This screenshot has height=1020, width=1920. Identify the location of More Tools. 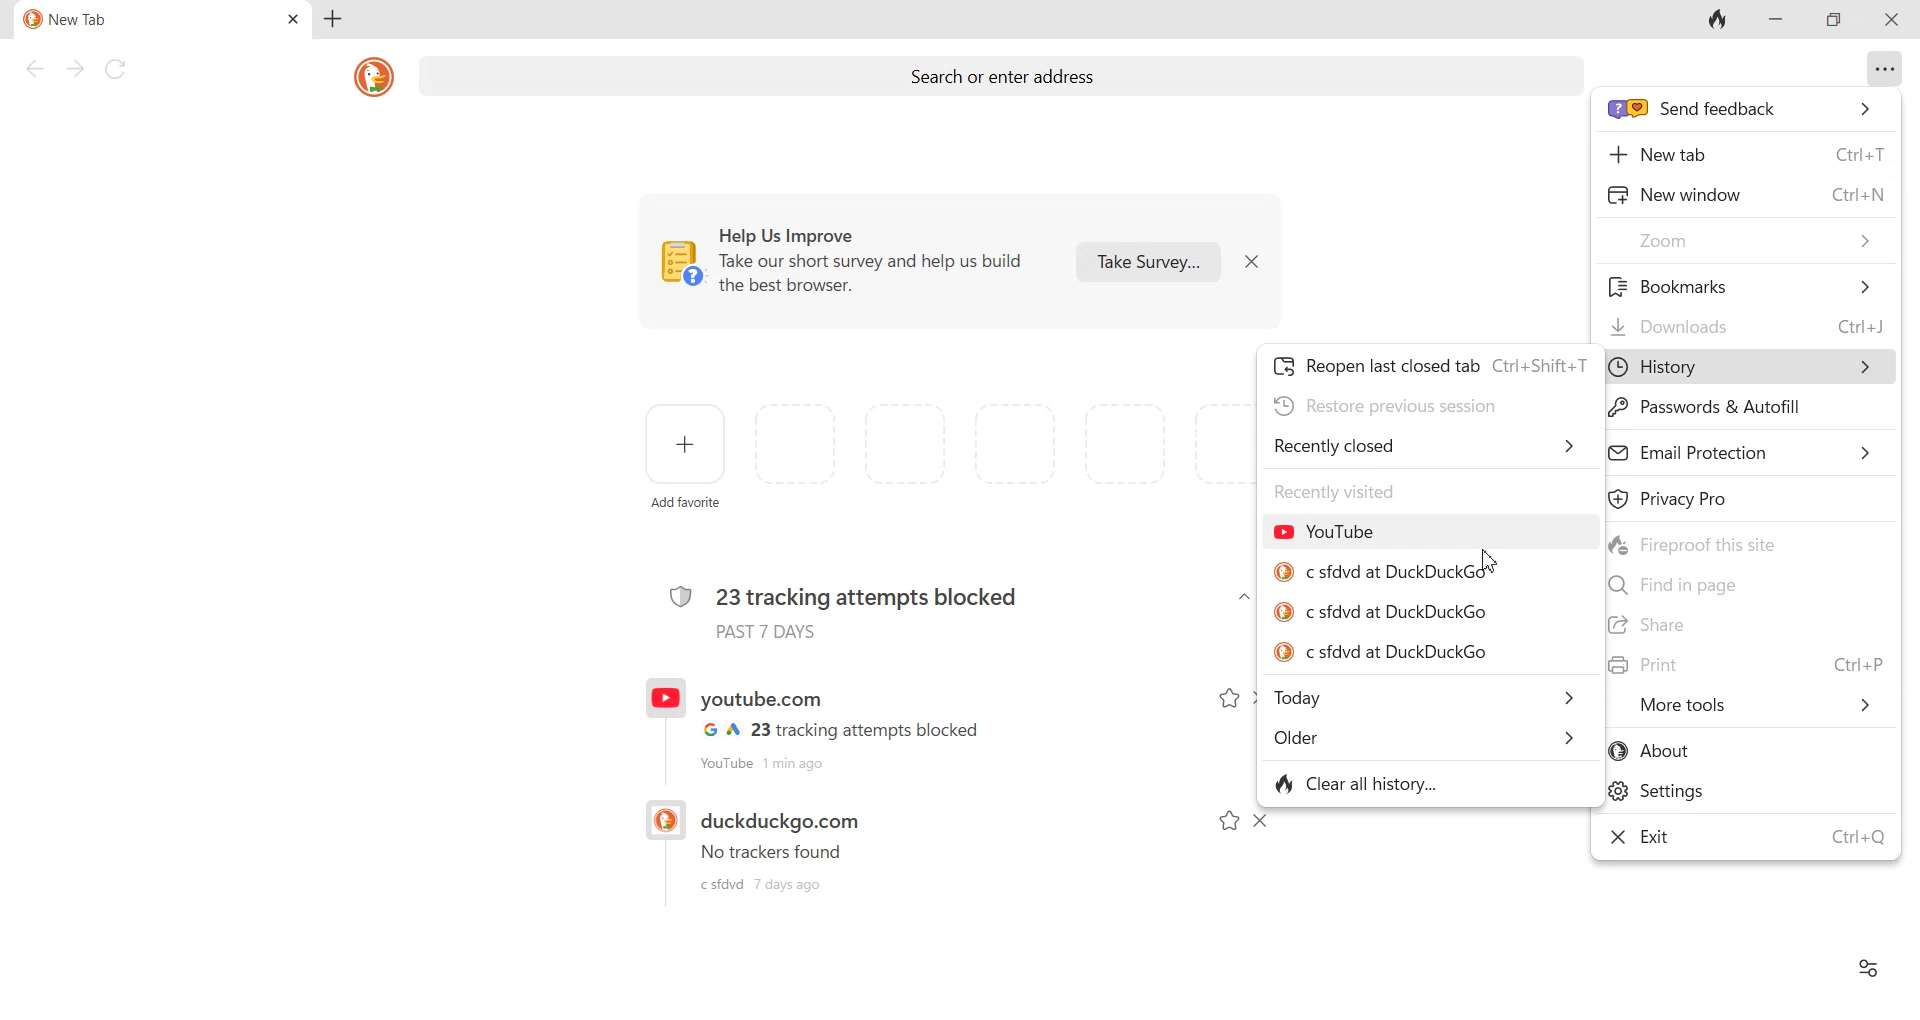
(1747, 701).